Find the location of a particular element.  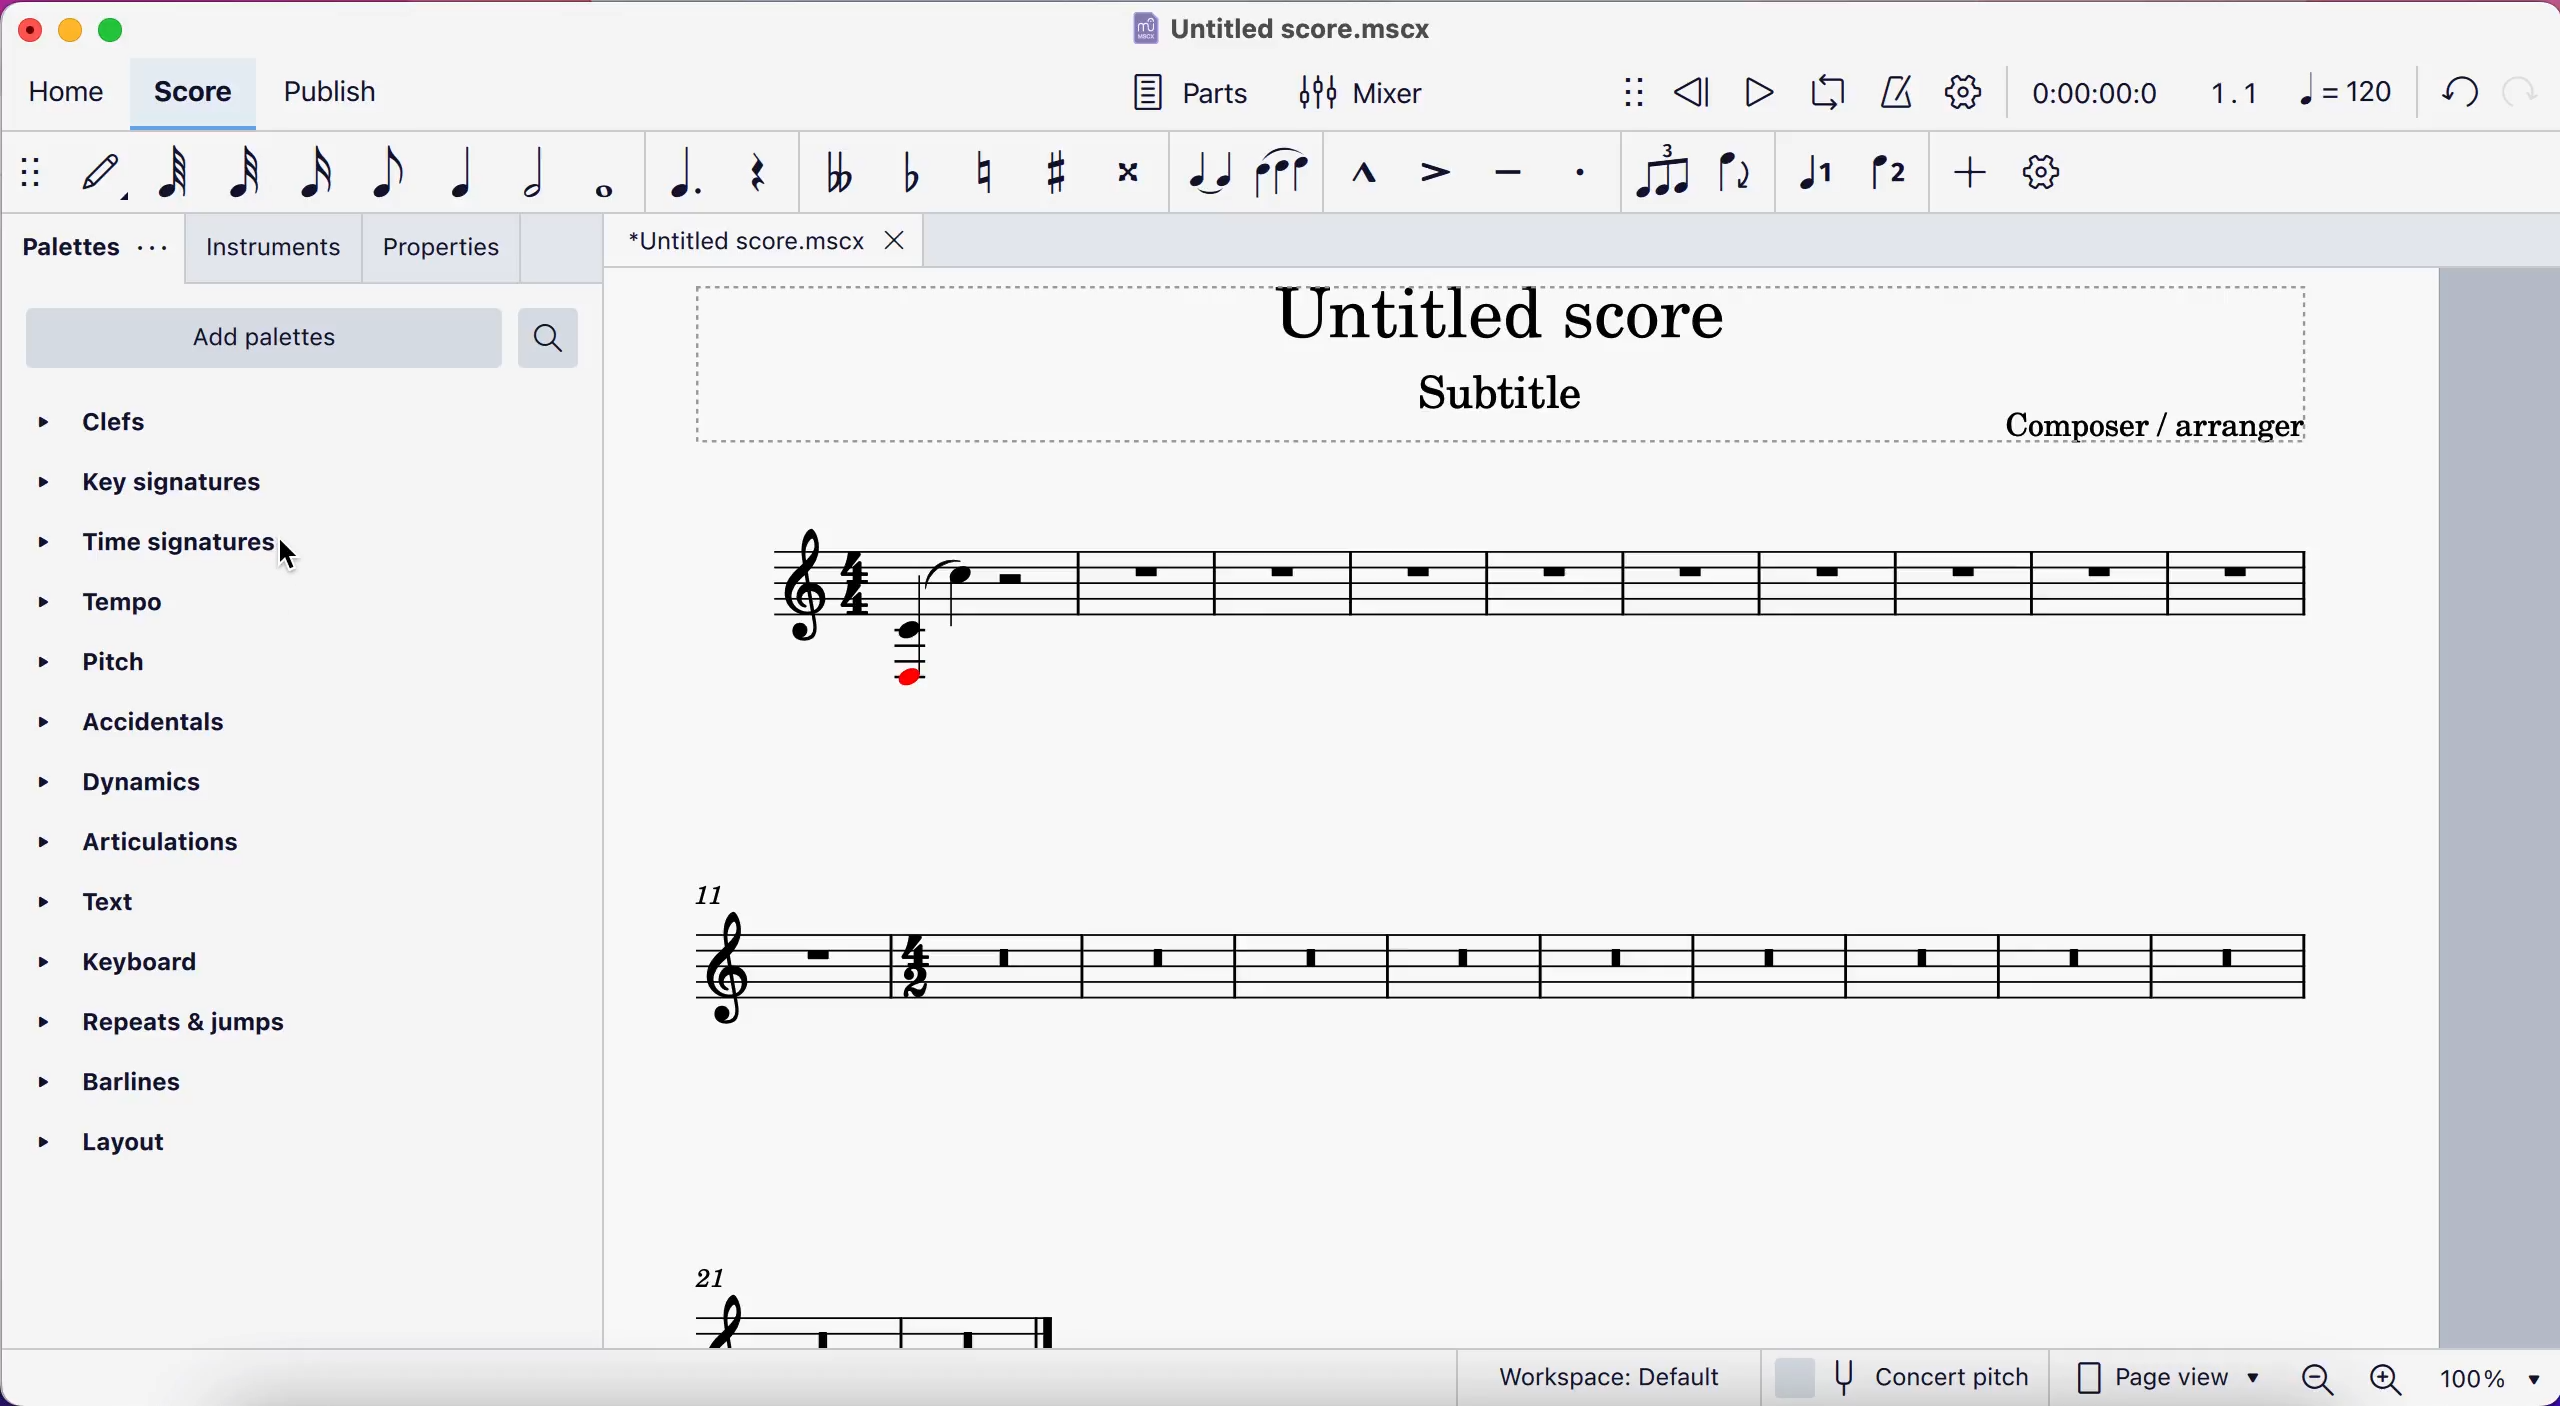

keyboard is located at coordinates (125, 963).